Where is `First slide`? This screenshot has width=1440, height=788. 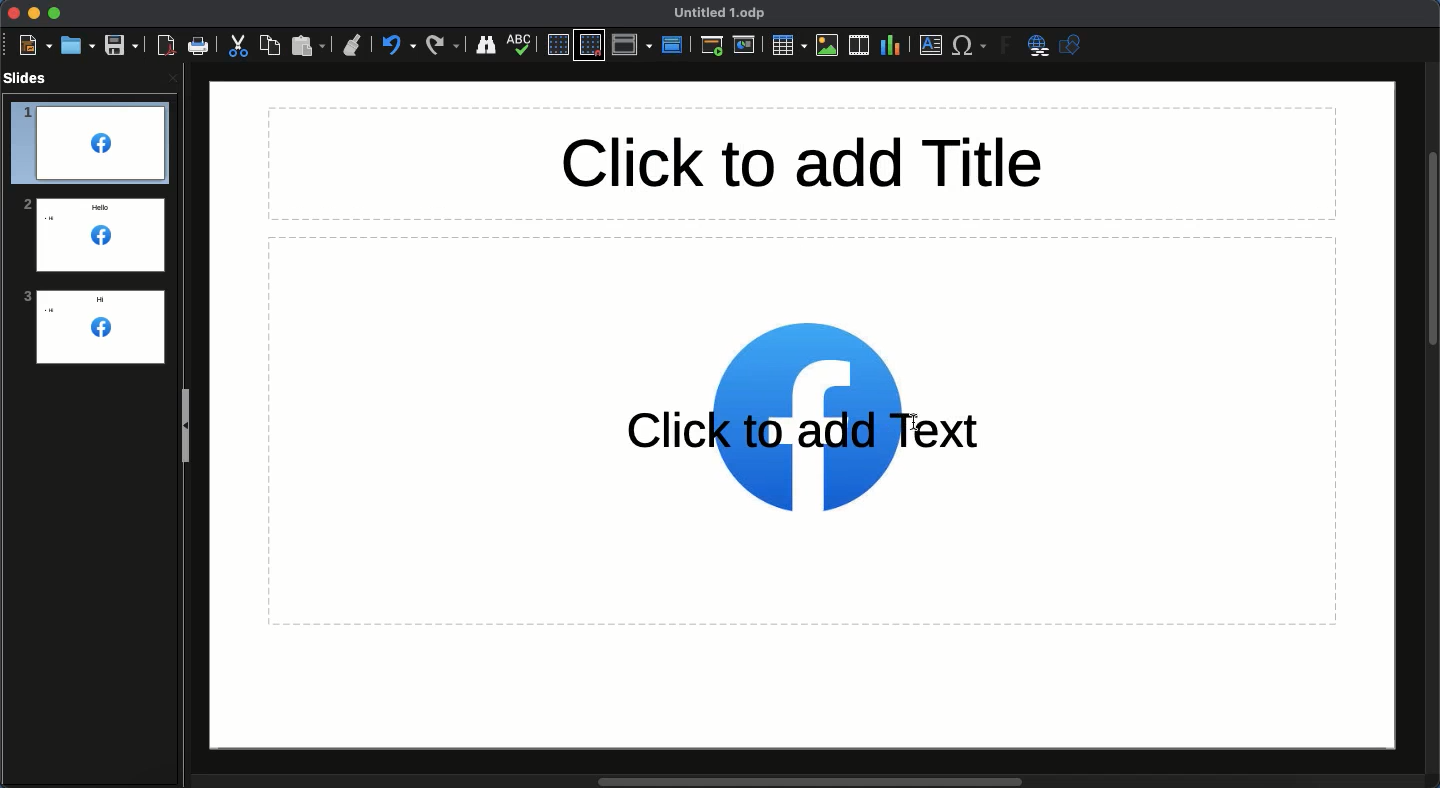
First slide is located at coordinates (714, 46).